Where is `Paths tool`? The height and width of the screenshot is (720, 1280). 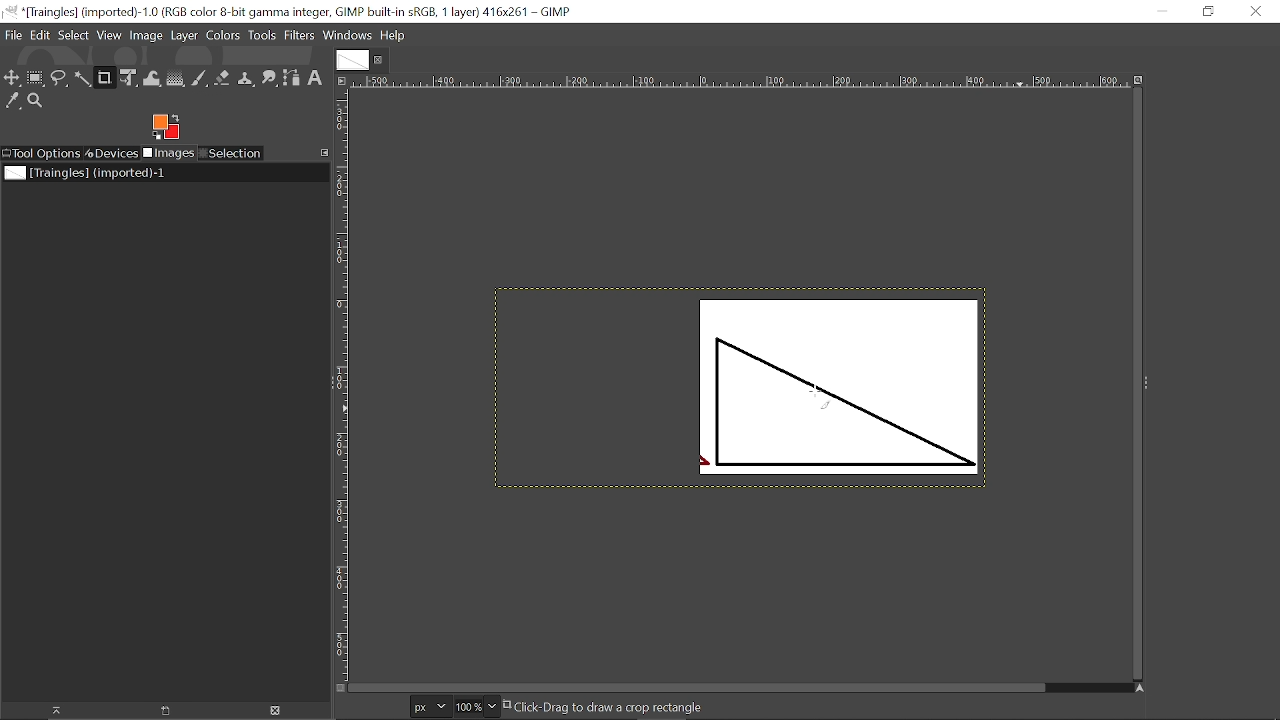 Paths tool is located at coordinates (292, 78).